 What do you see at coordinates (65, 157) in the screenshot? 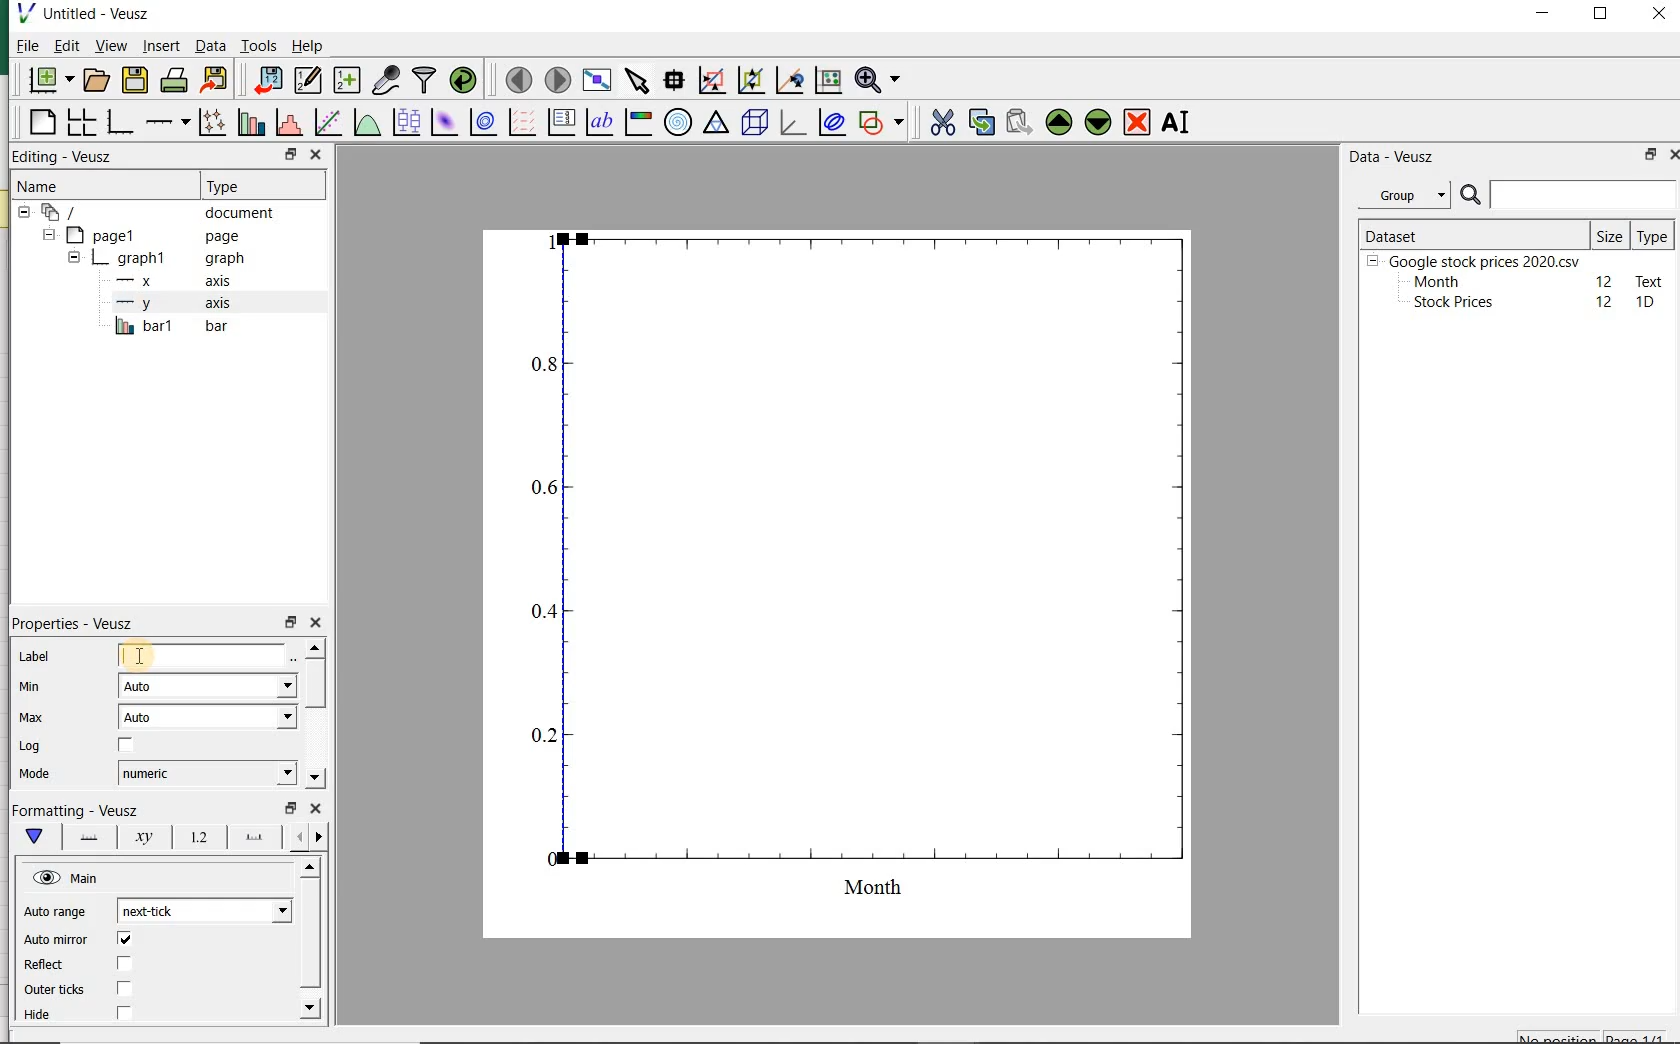
I see `Editing - Veusz` at bounding box center [65, 157].